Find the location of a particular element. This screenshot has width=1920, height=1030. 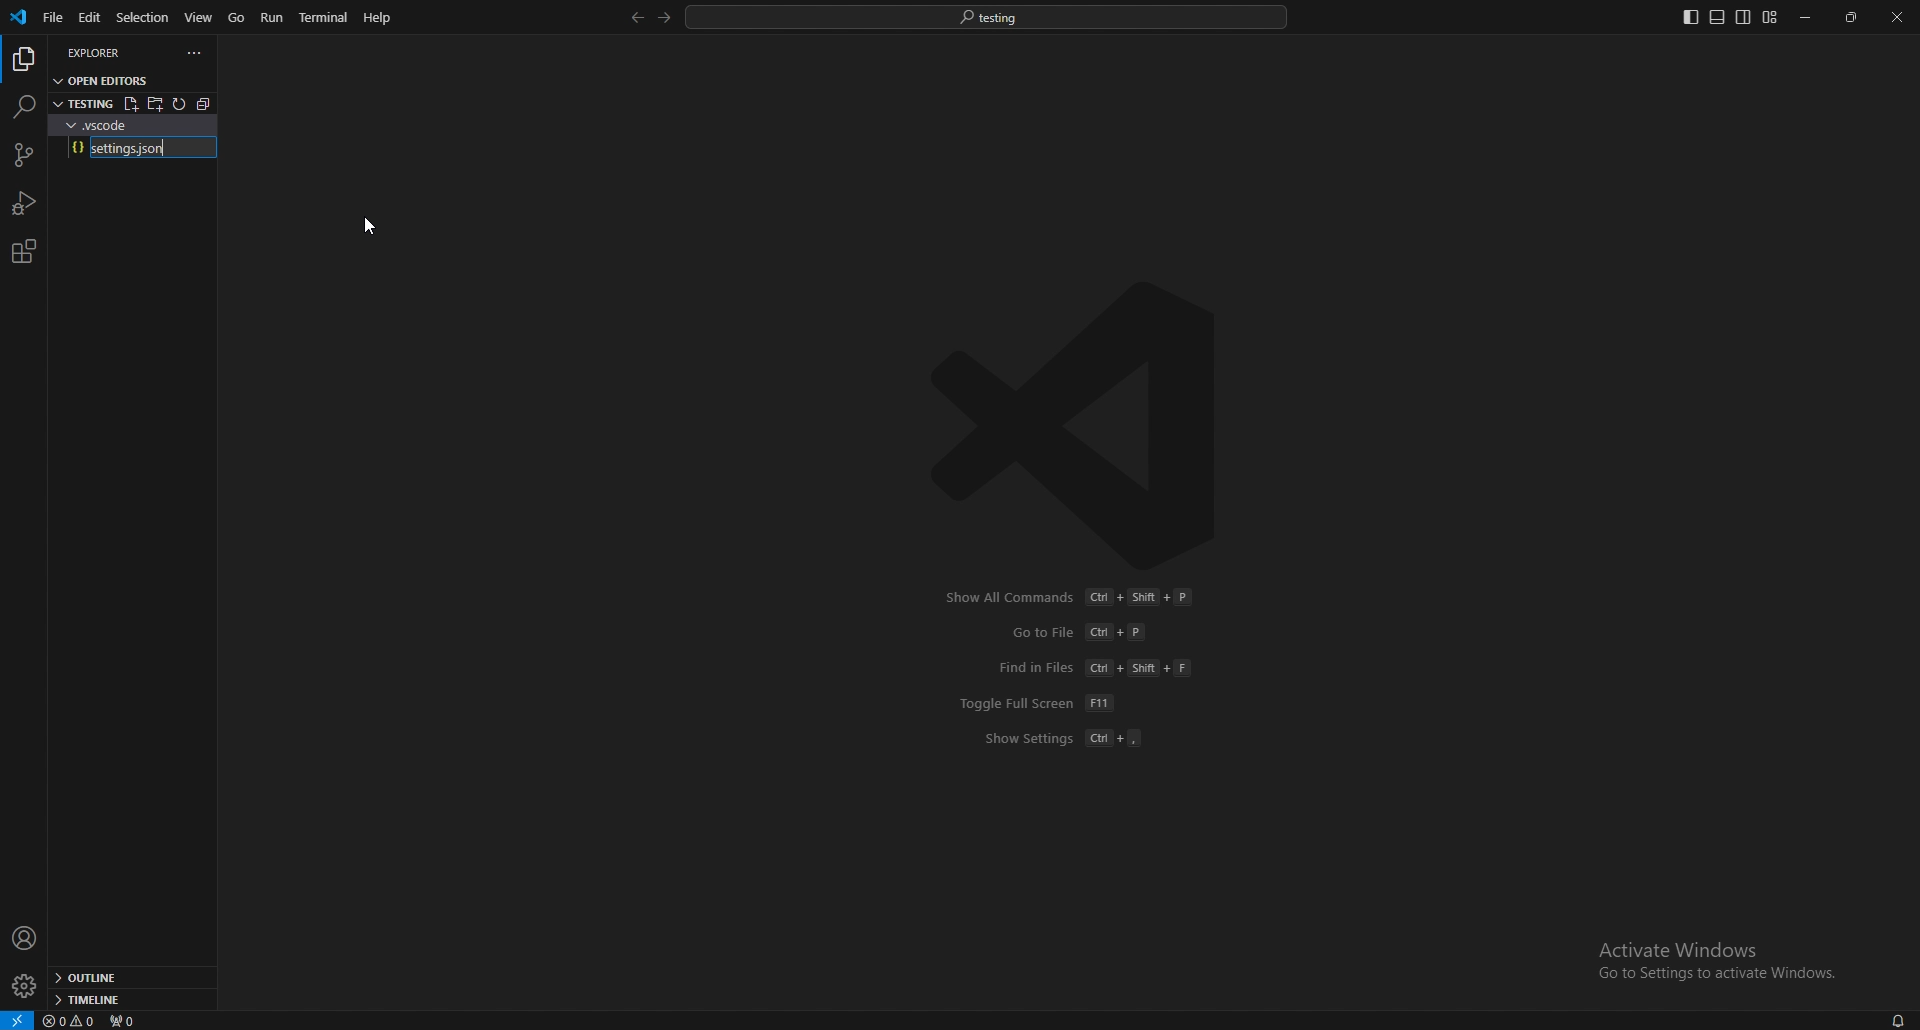

outline is located at coordinates (129, 979).